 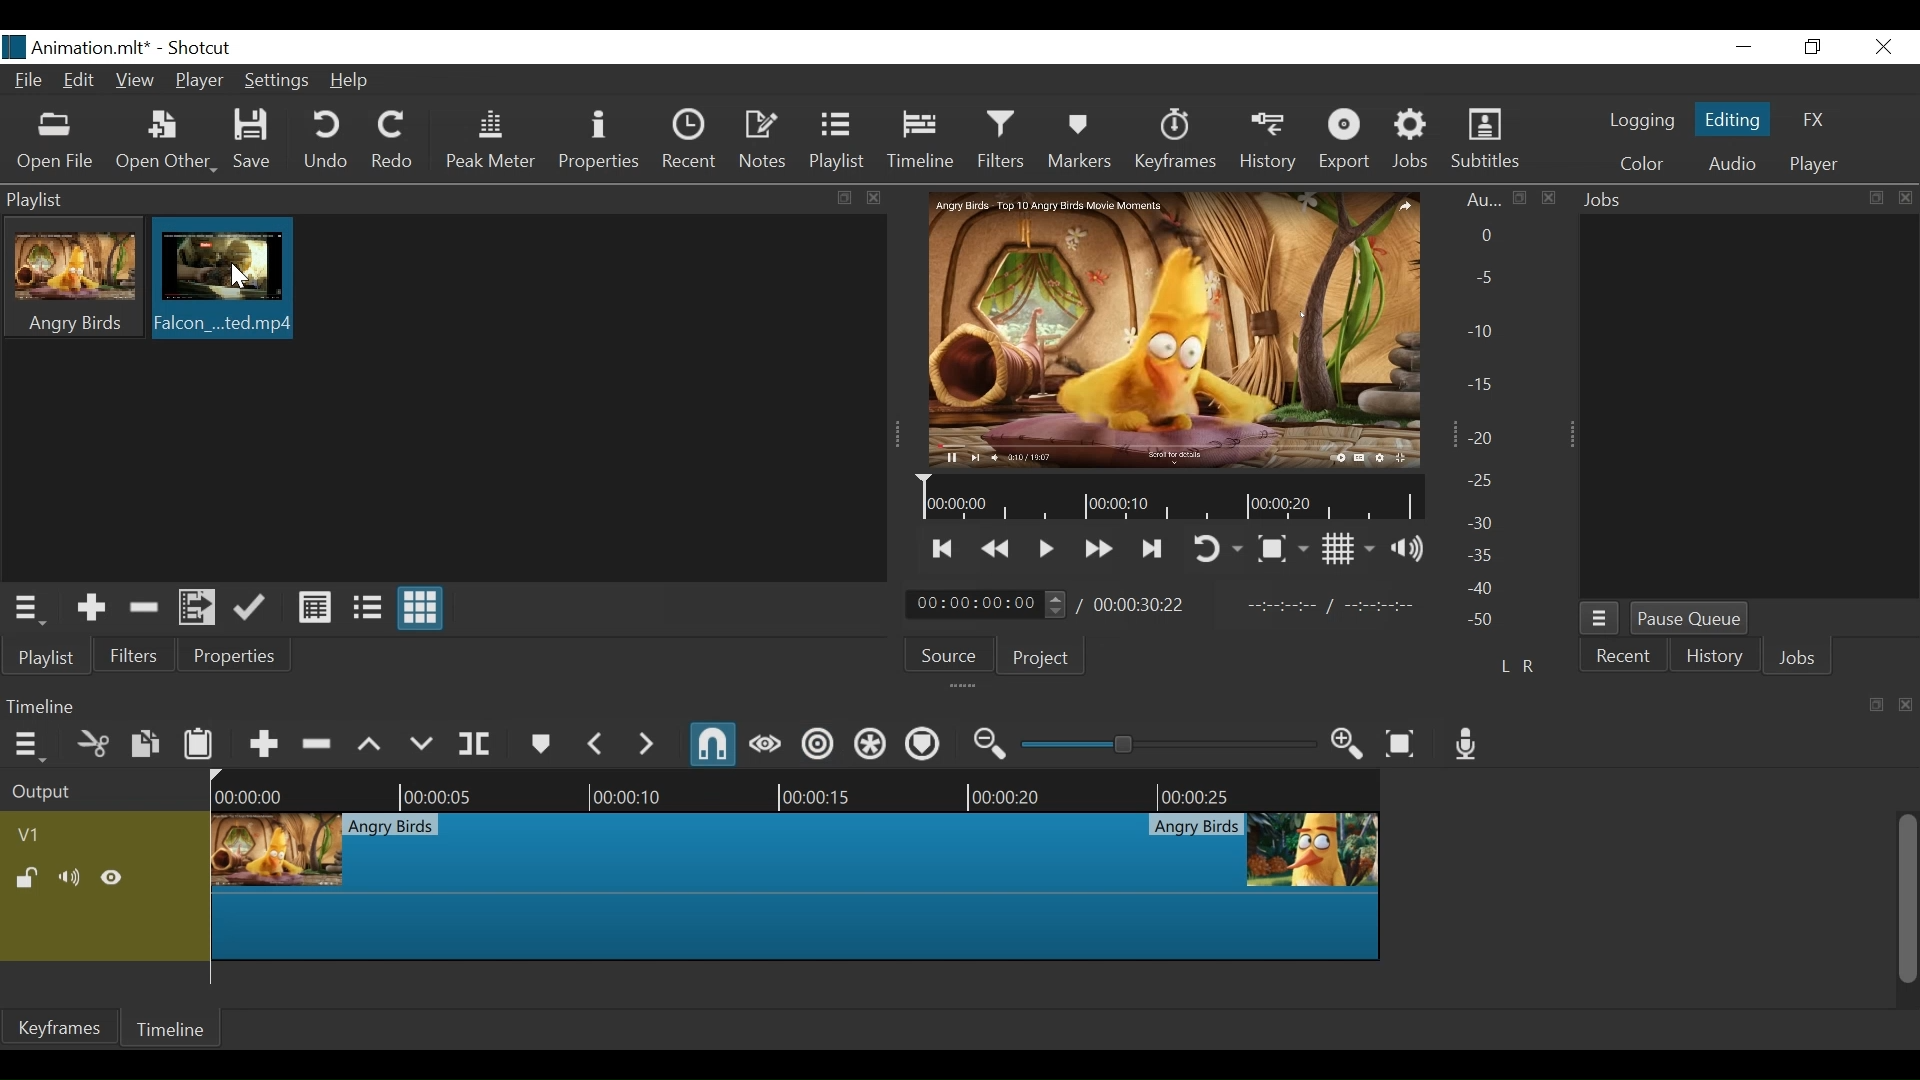 What do you see at coordinates (475, 743) in the screenshot?
I see `Split at playhead` at bounding box center [475, 743].